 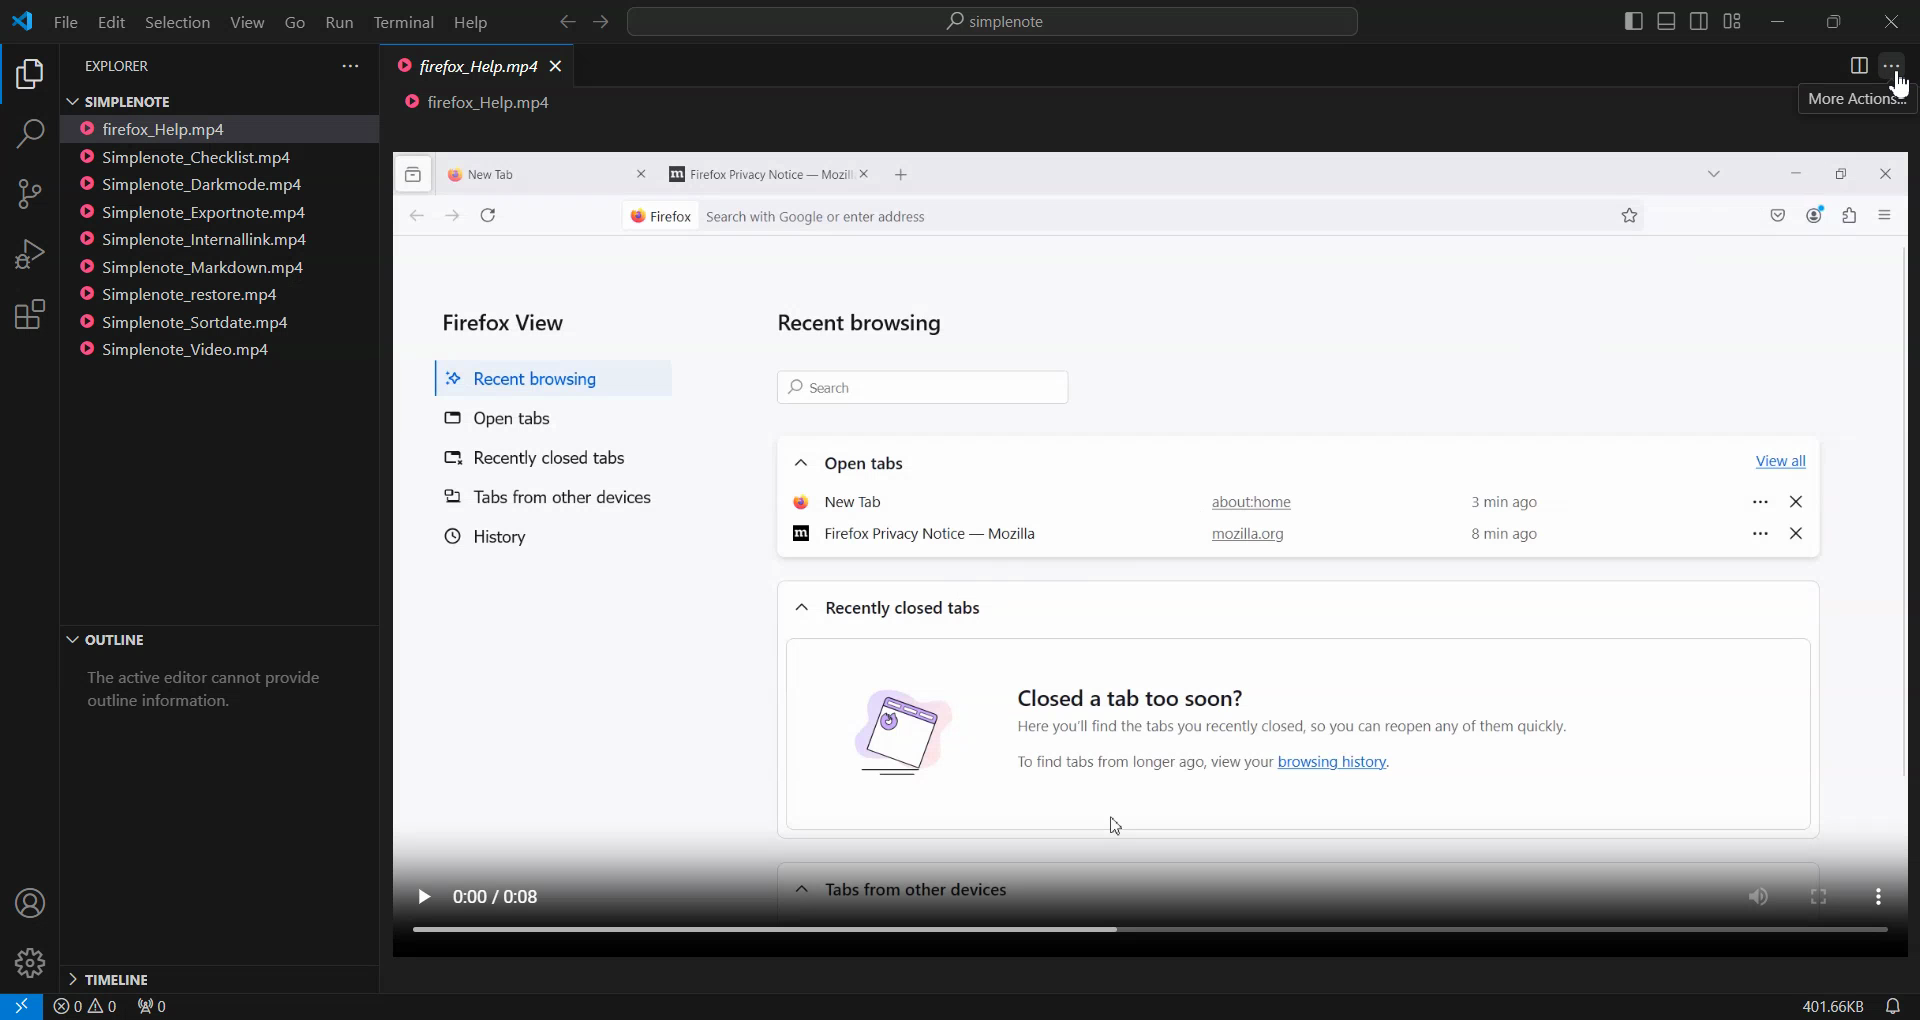 What do you see at coordinates (1888, 215) in the screenshot?
I see `open application menu` at bounding box center [1888, 215].